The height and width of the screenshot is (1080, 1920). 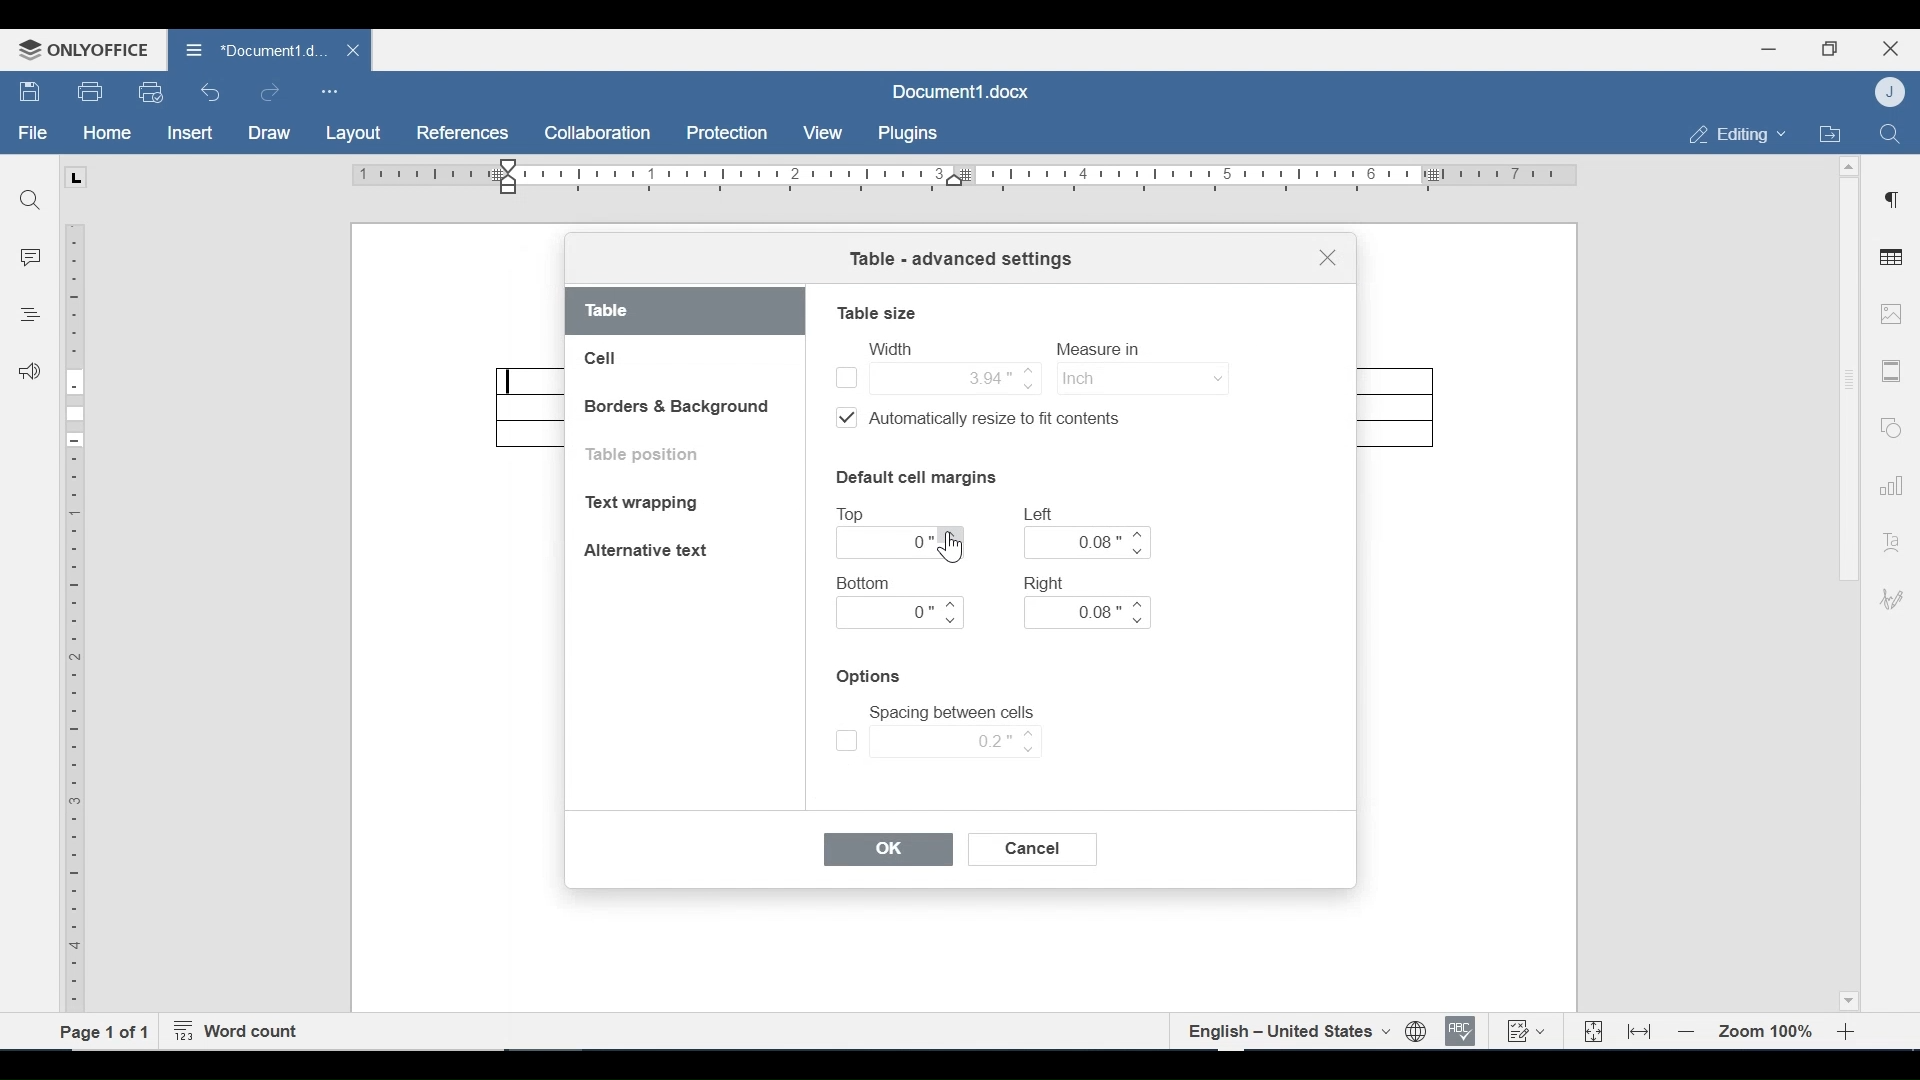 What do you see at coordinates (1525, 1030) in the screenshot?
I see `Track Changes` at bounding box center [1525, 1030].